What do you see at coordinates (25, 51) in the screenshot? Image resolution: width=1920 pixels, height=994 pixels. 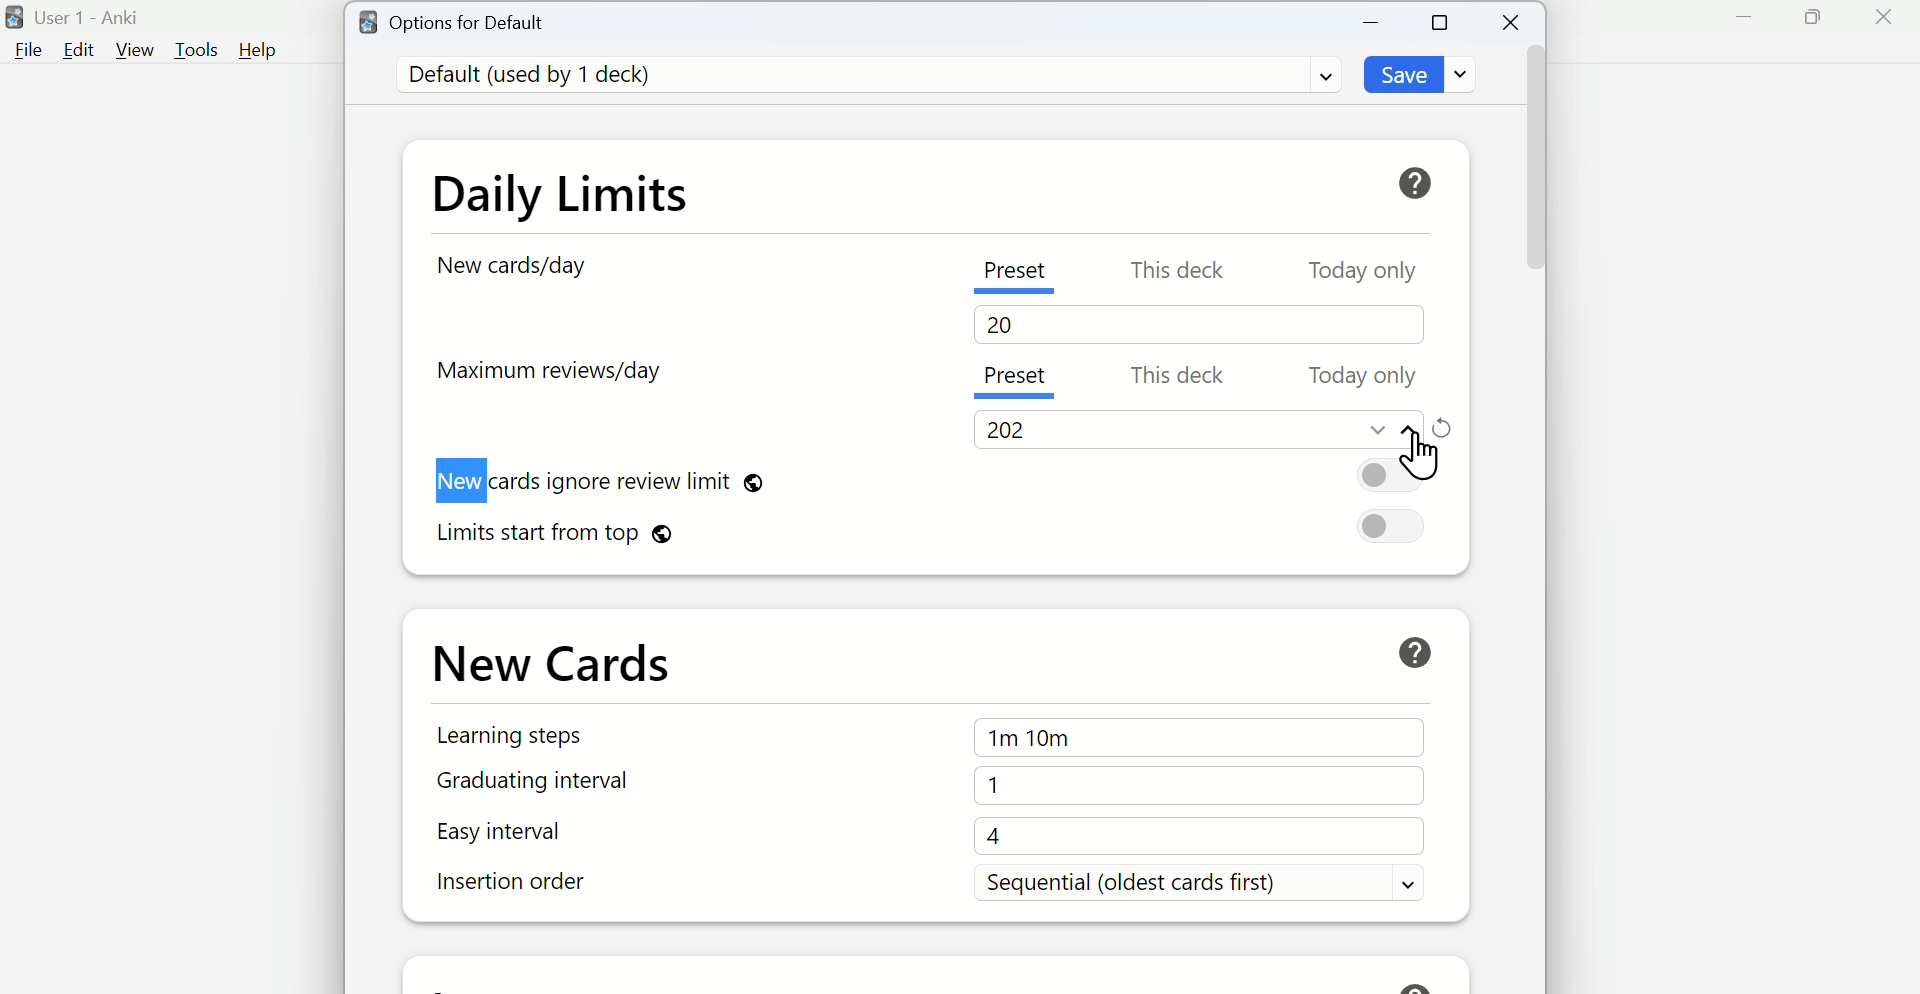 I see `File` at bounding box center [25, 51].